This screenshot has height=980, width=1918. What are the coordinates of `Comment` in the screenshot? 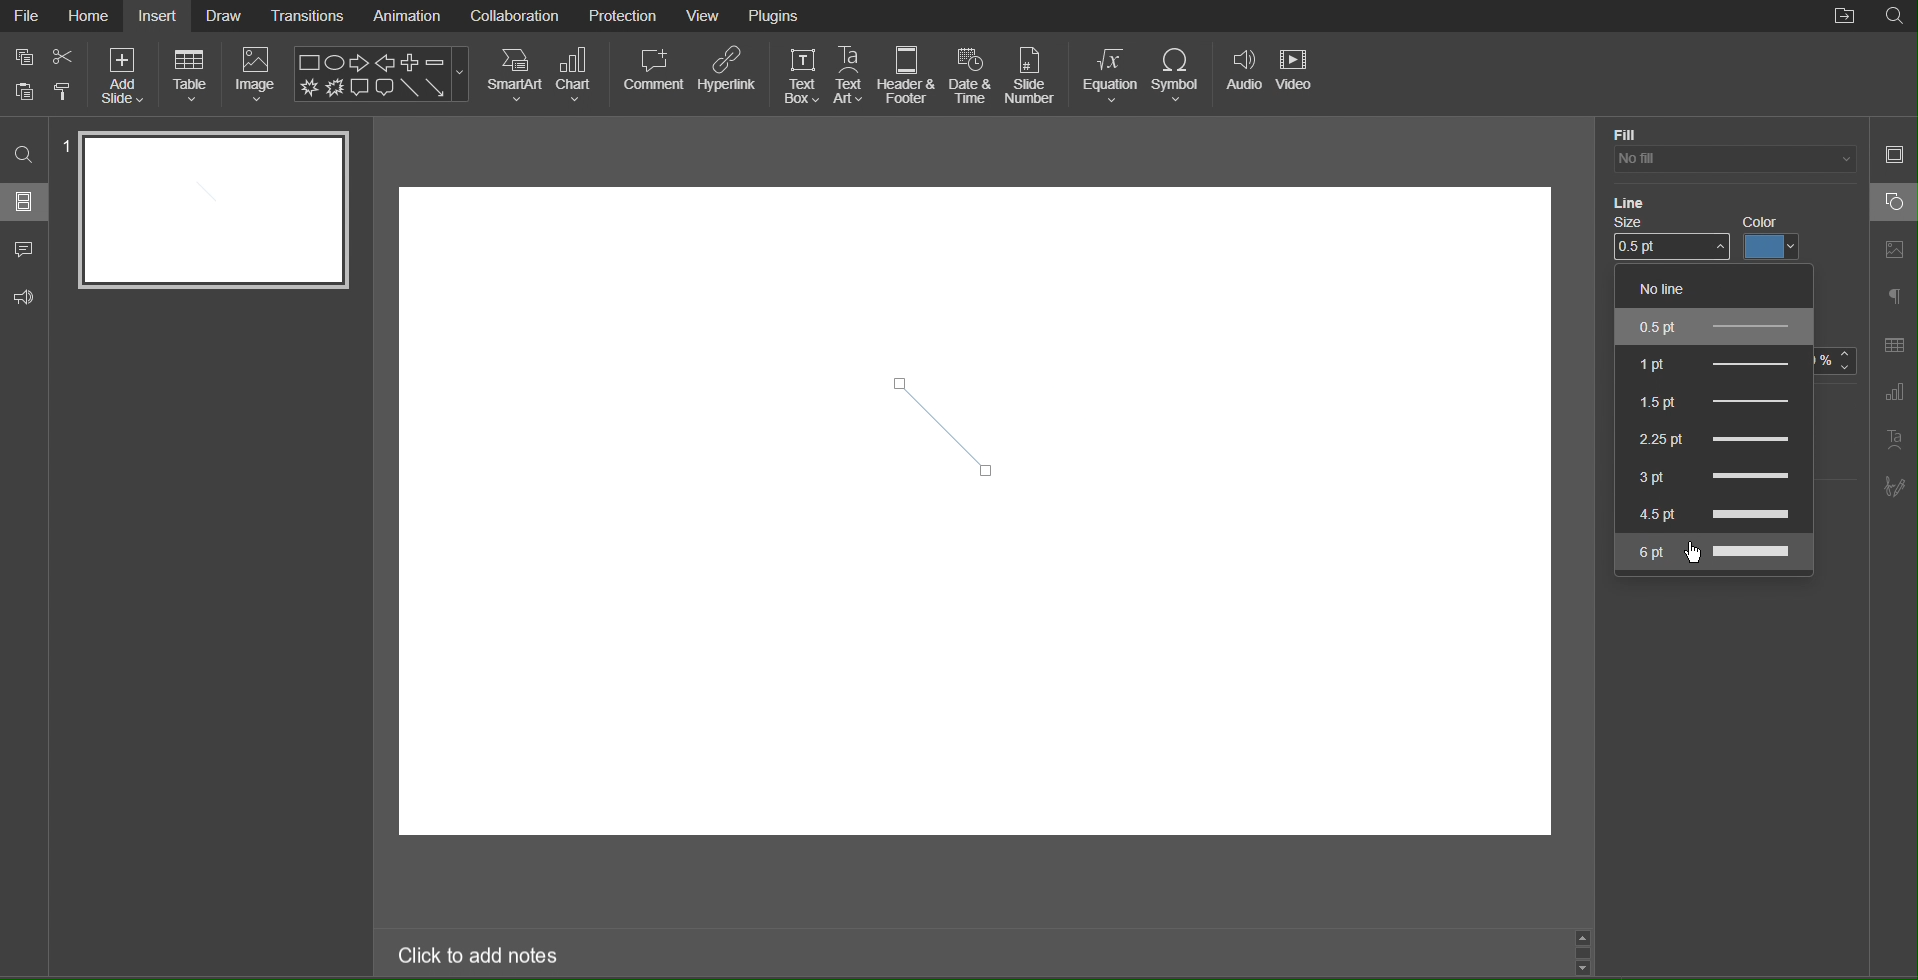 It's located at (25, 251).